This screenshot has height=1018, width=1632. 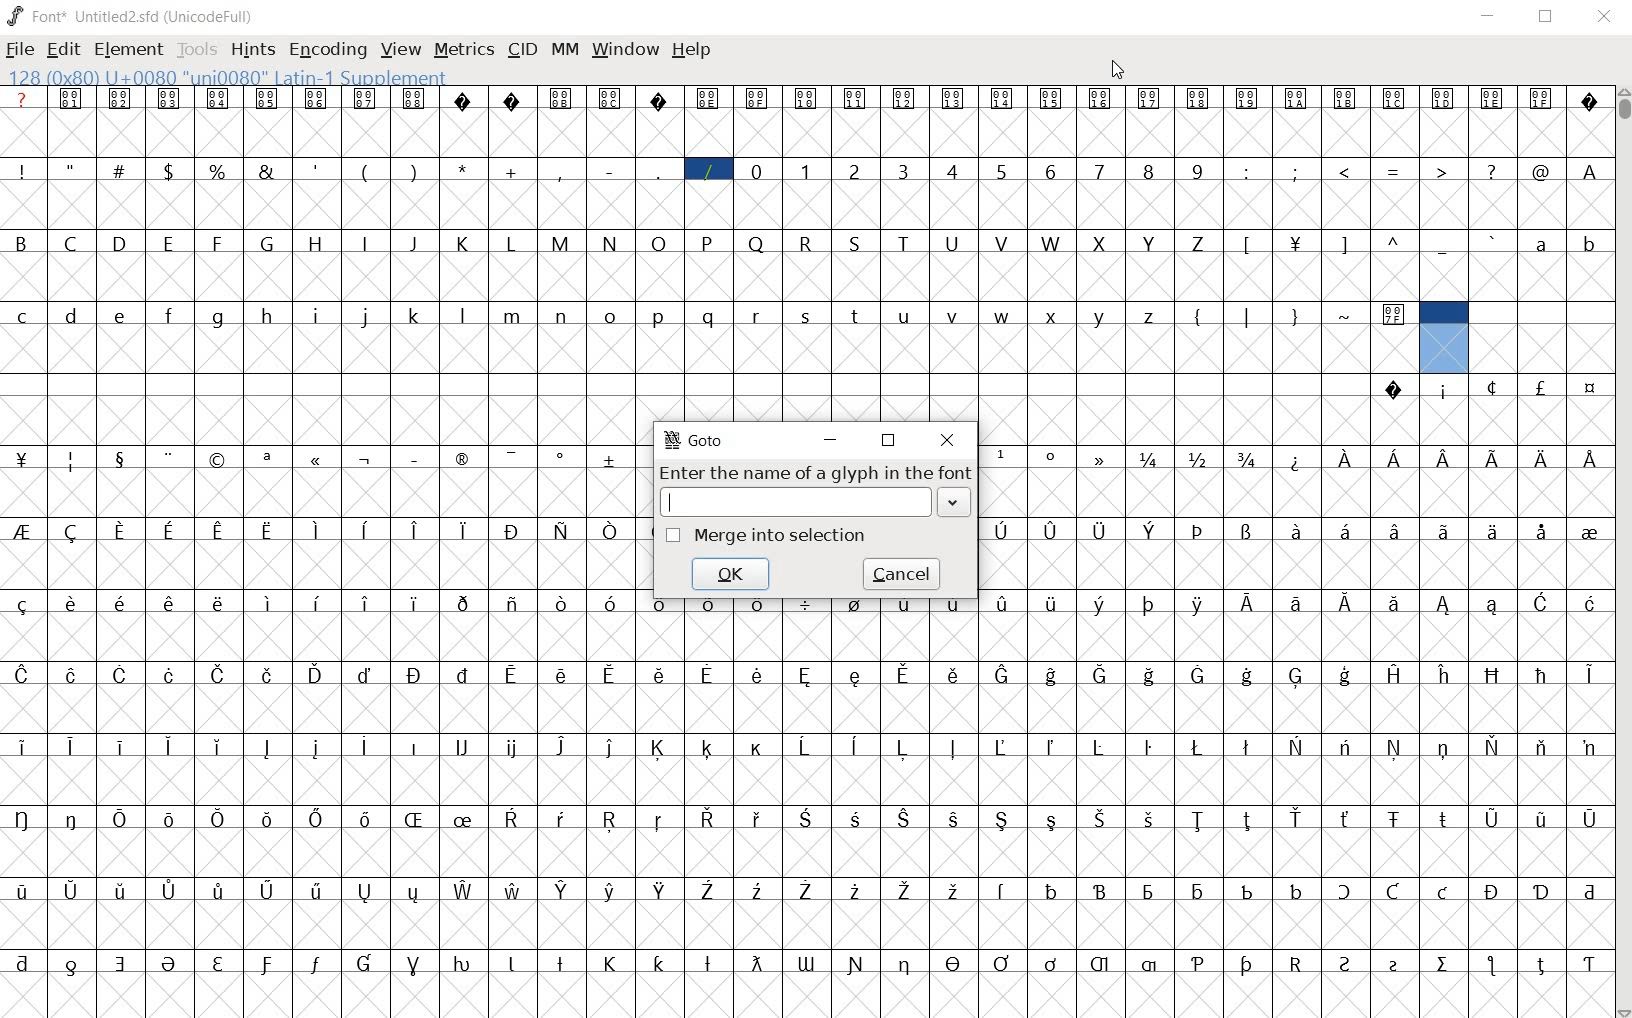 I want to click on Symbol, so click(x=513, y=601).